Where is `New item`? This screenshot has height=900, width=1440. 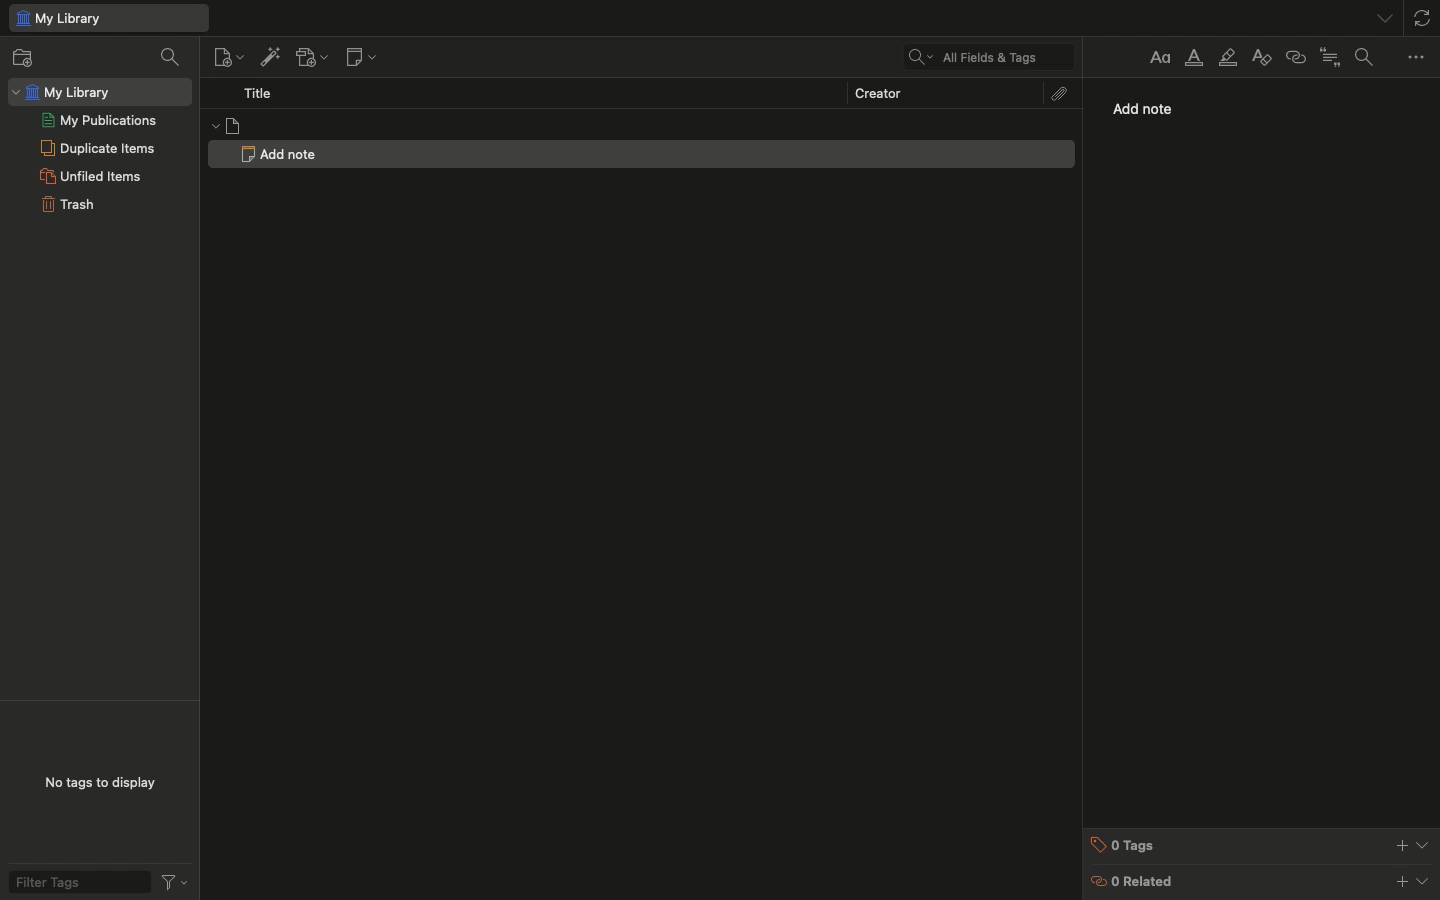
New item is located at coordinates (226, 57).